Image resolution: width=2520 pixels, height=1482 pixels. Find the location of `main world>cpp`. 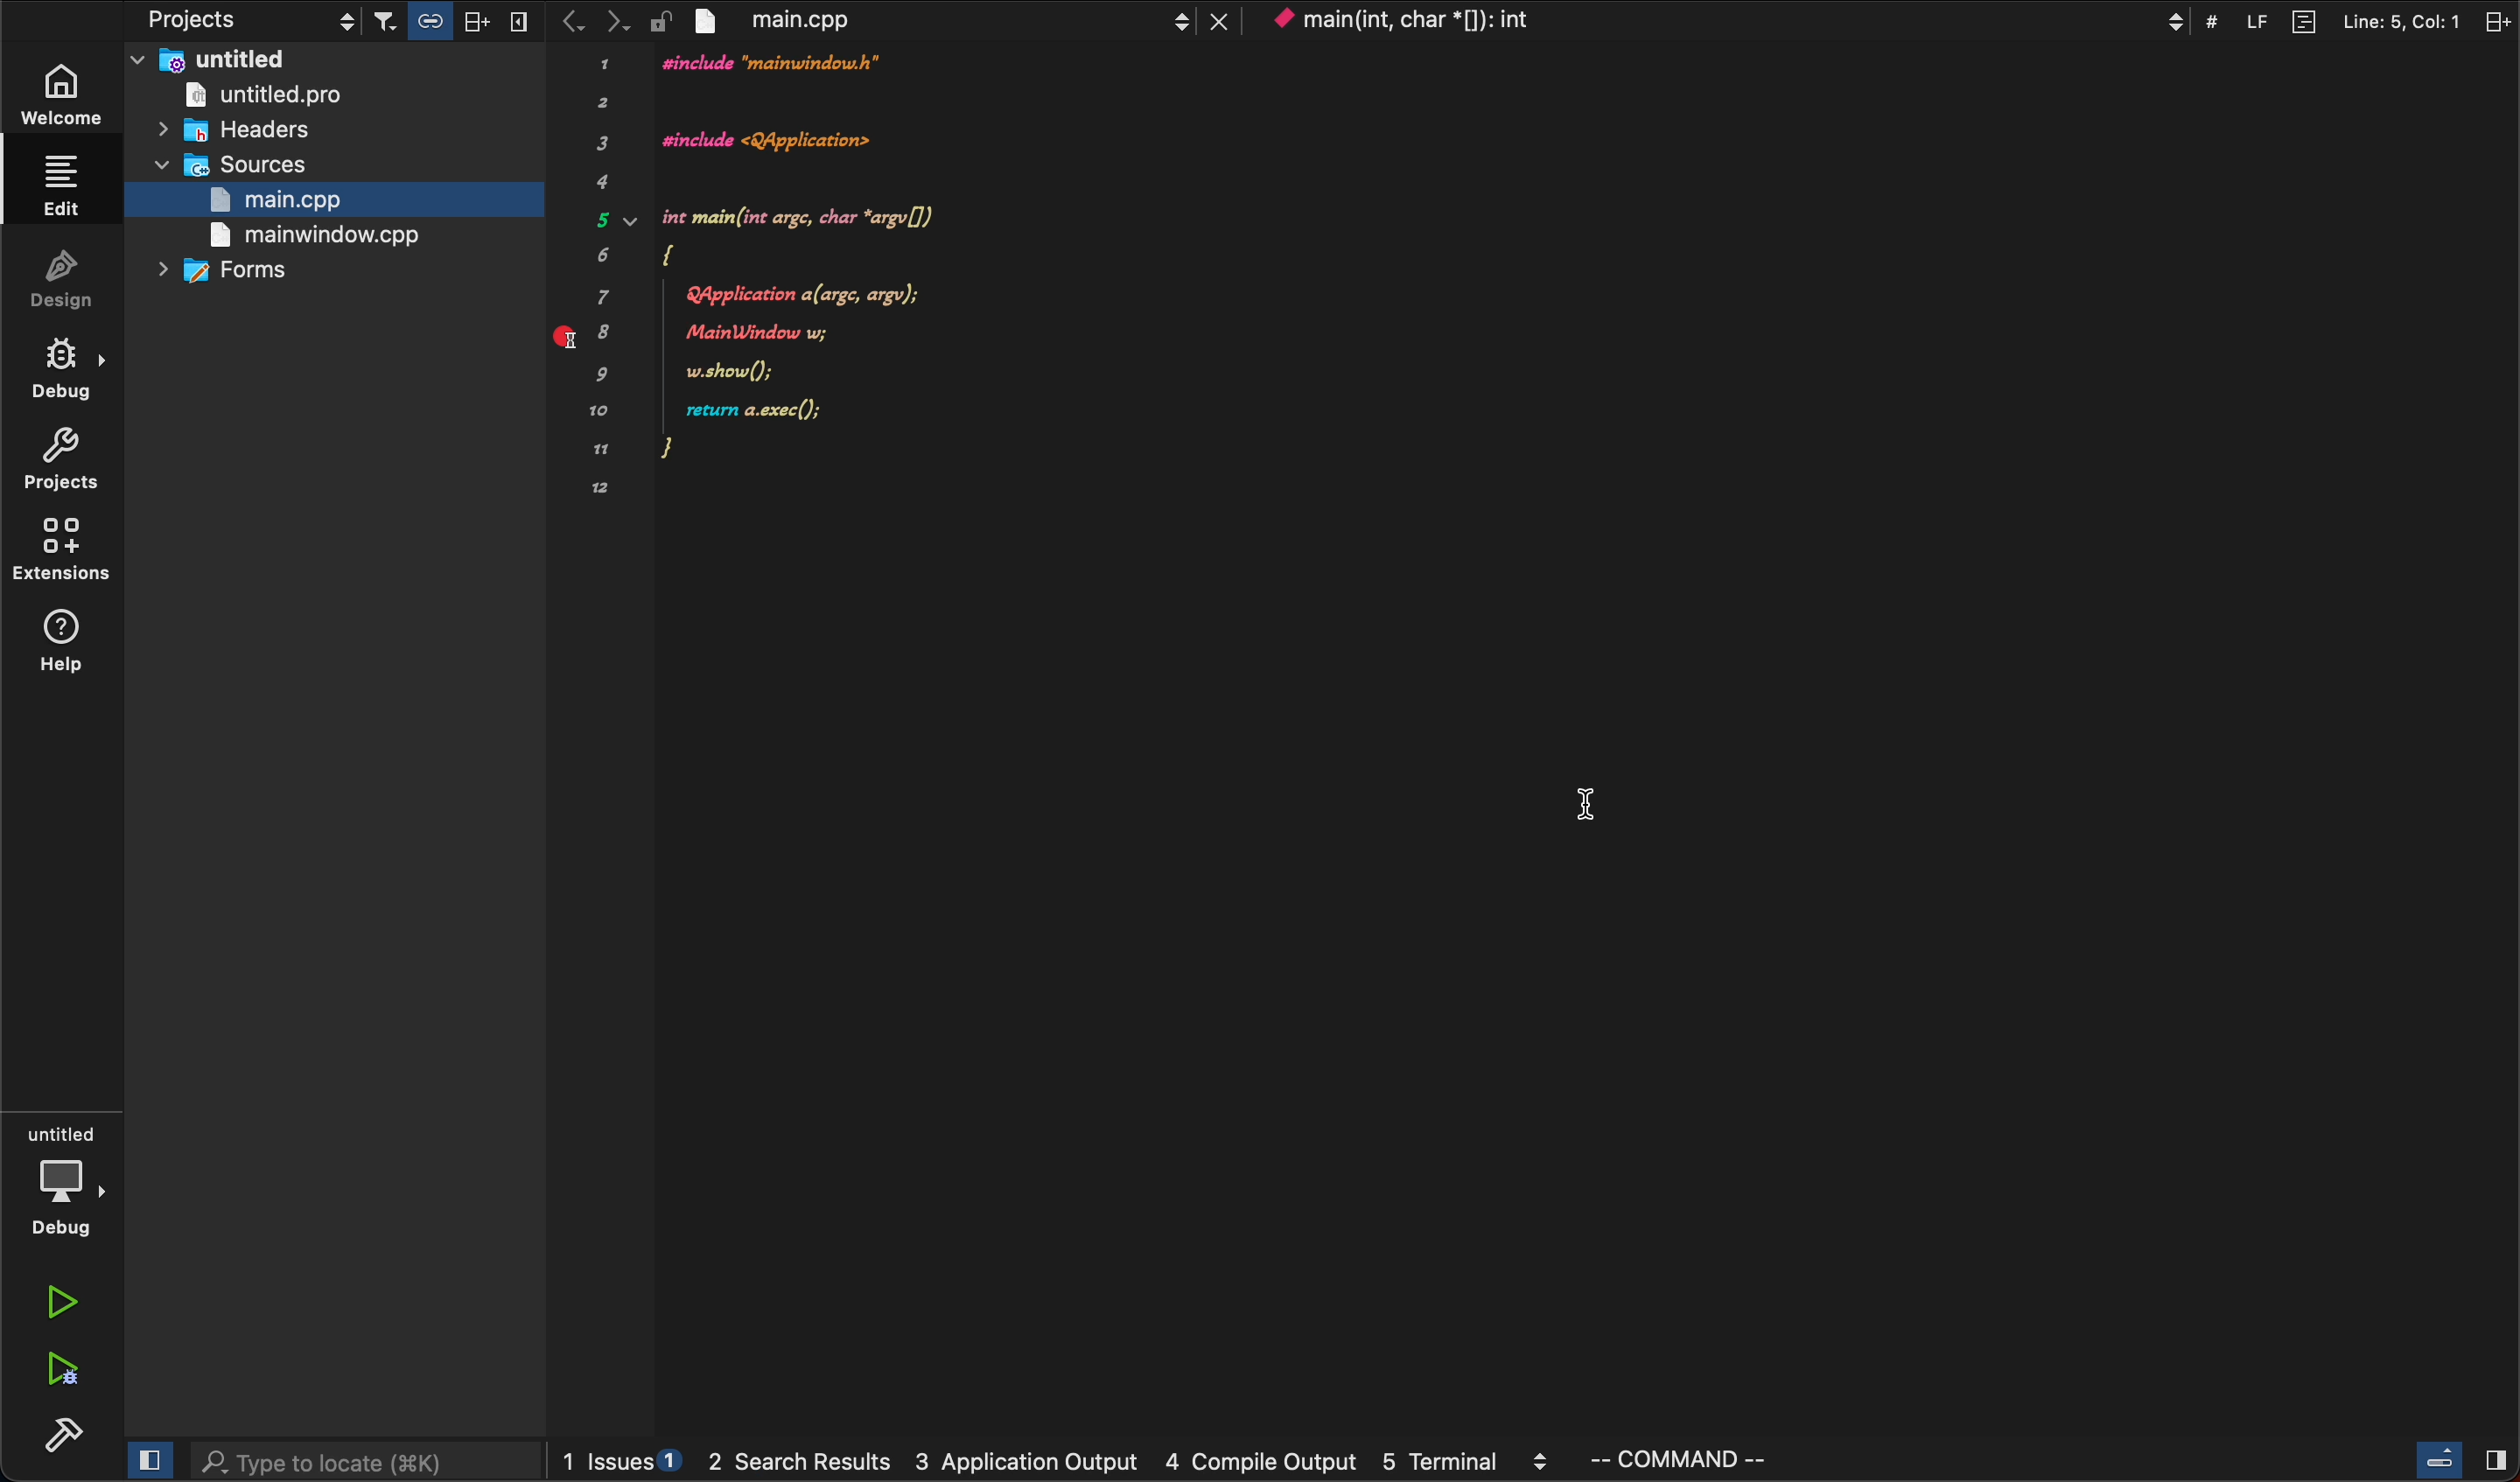

main world>cpp is located at coordinates (311, 237).